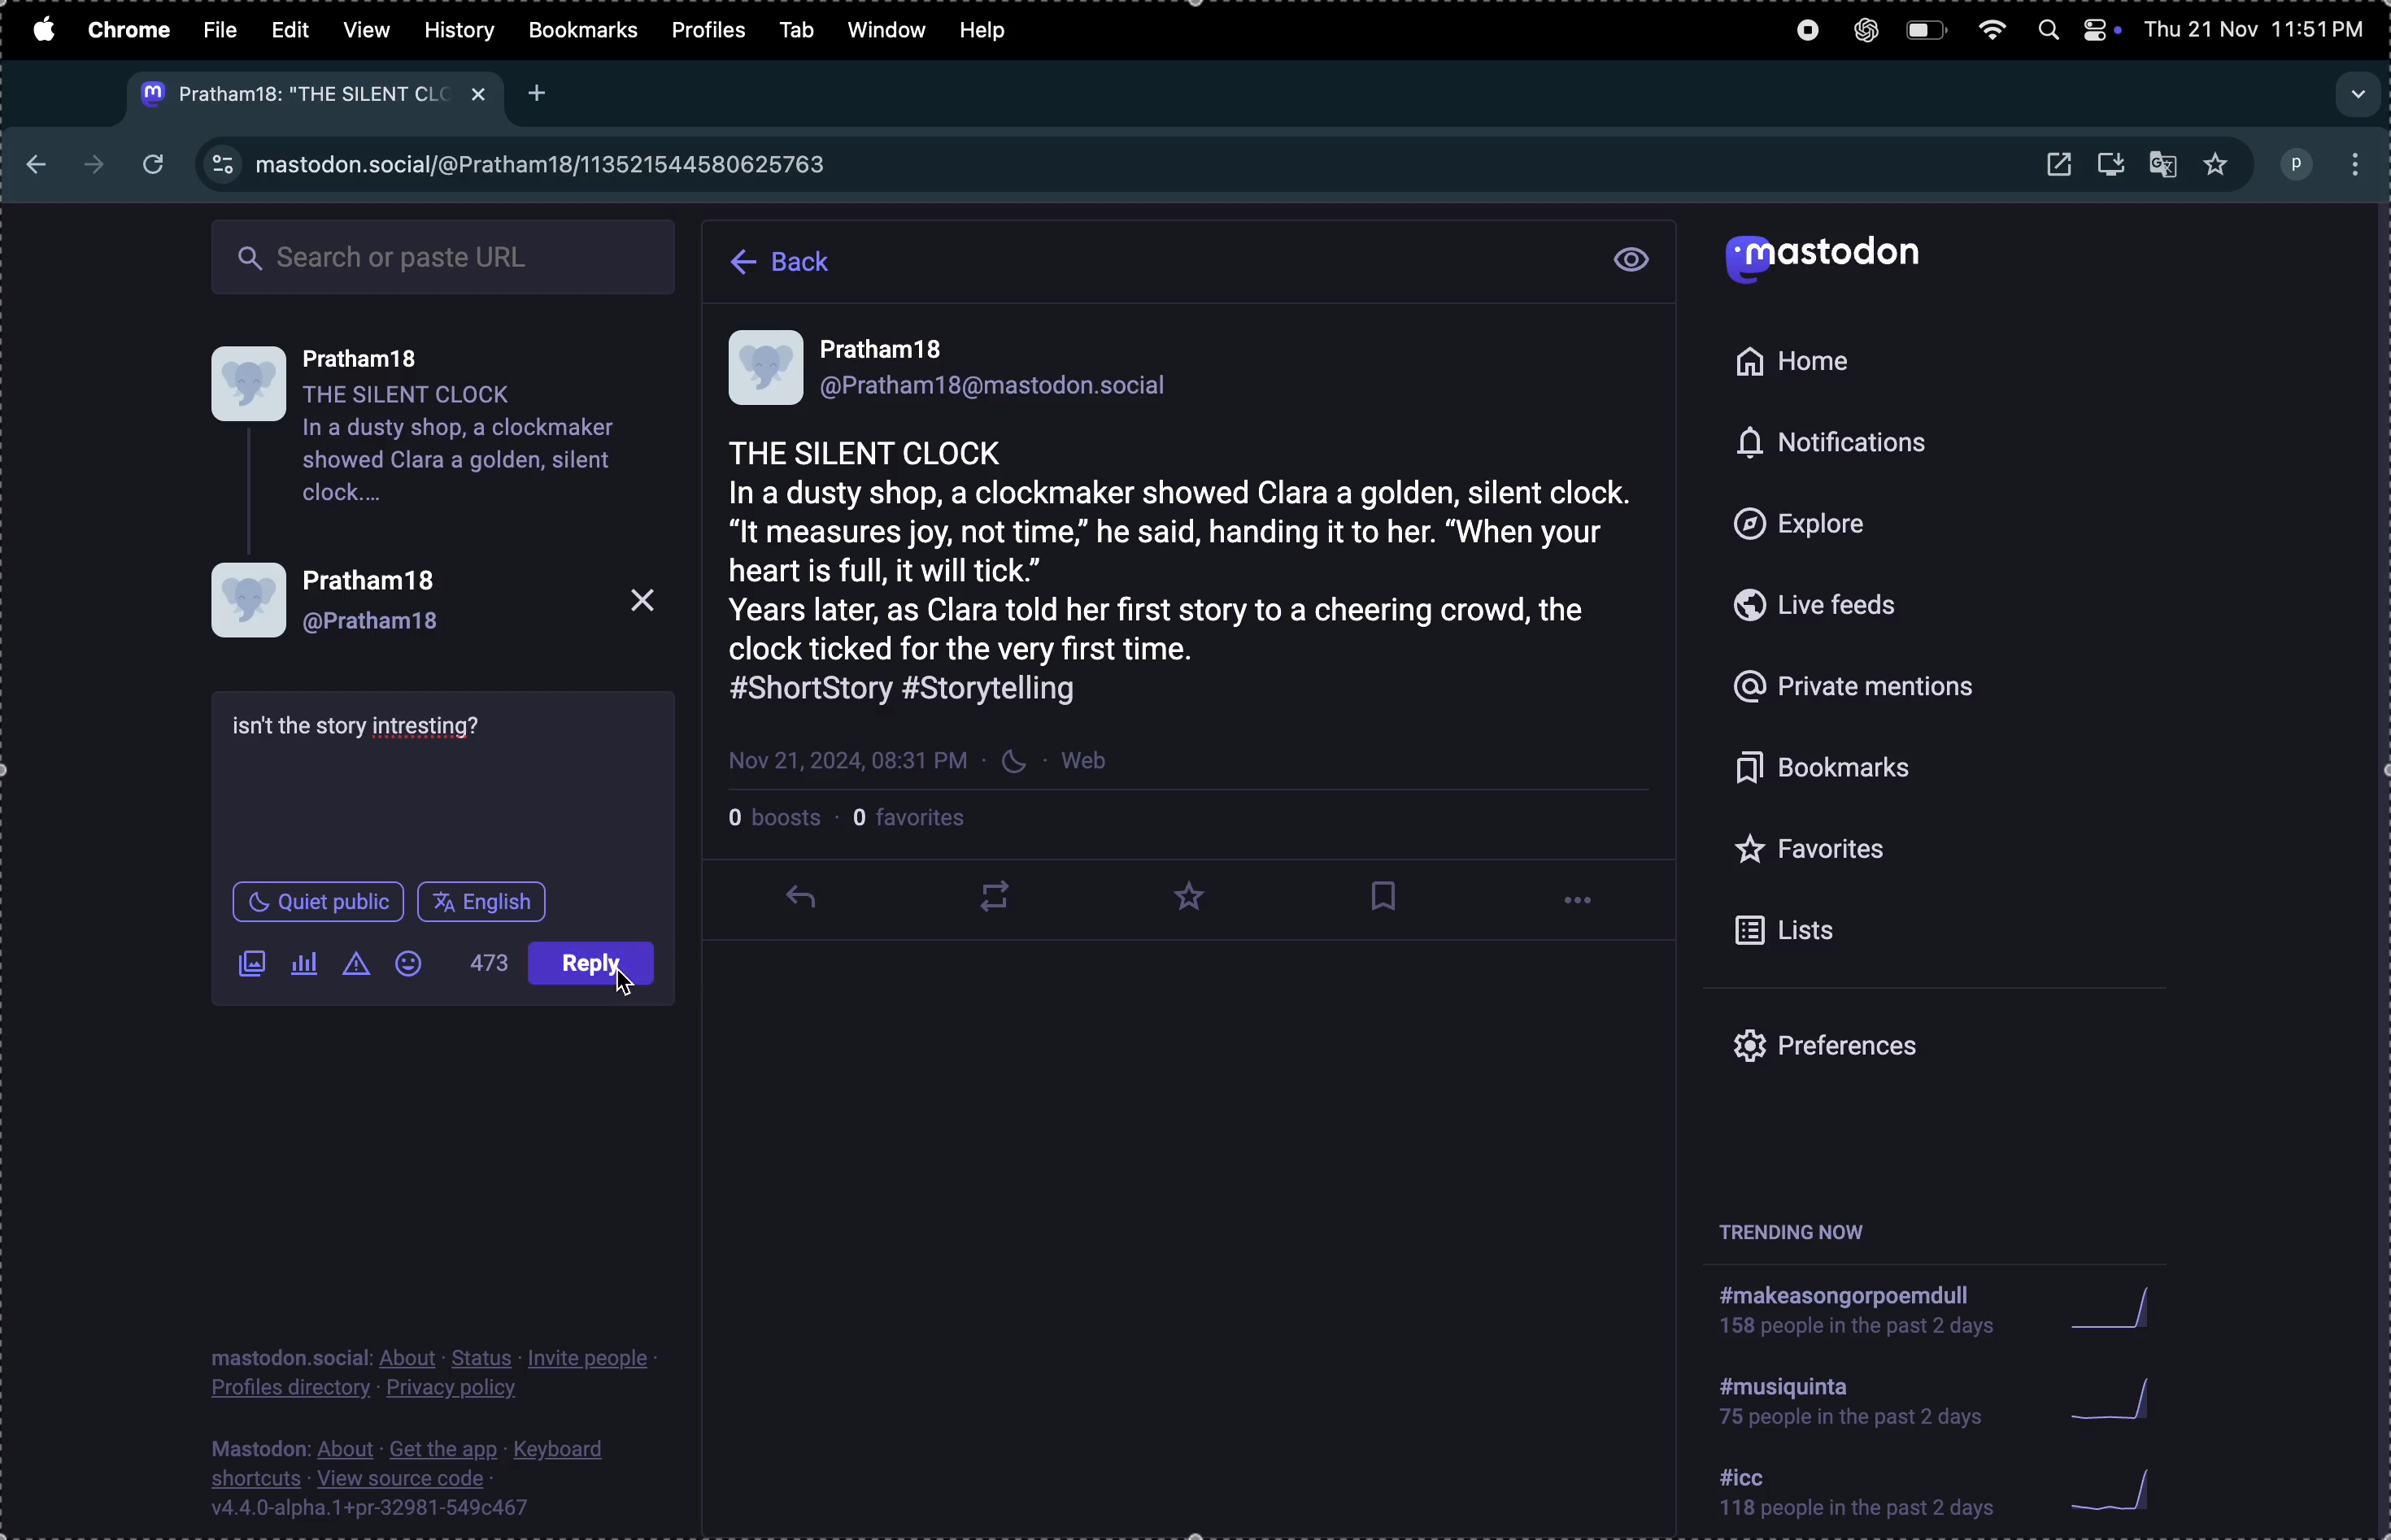 Image resolution: width=2391 pixels, height=1540 pixels. I want to click on tab, so click(801, 30).